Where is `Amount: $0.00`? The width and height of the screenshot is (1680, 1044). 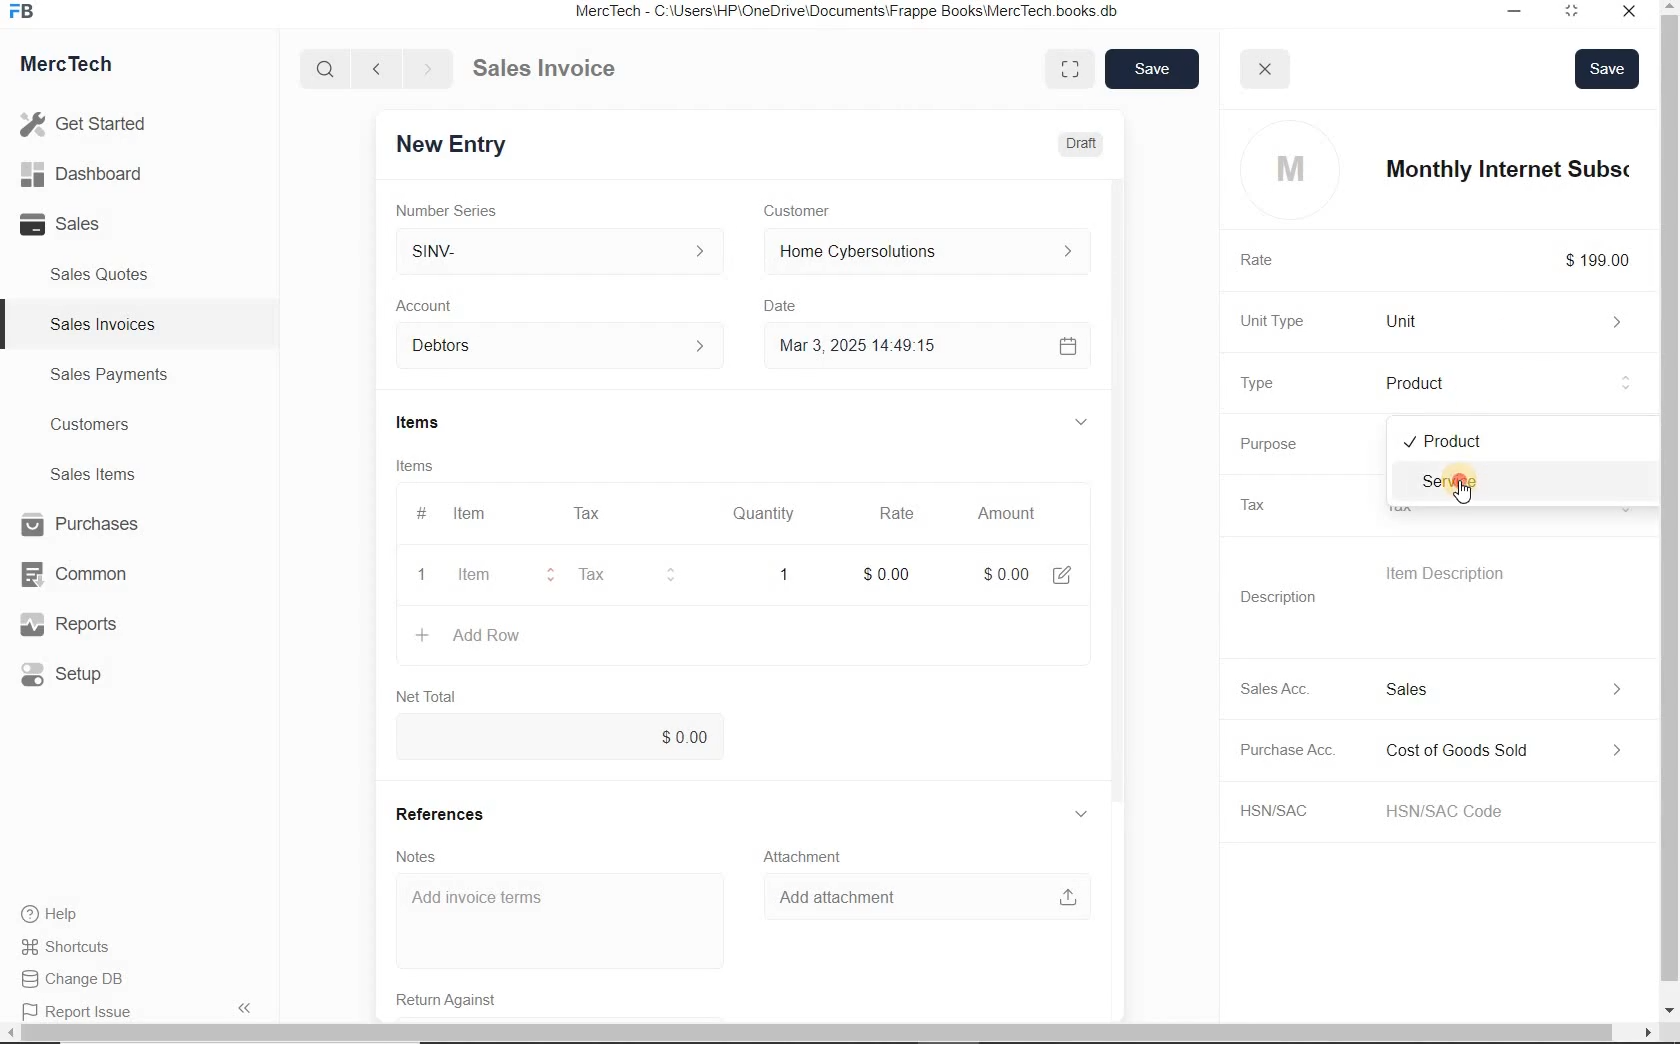 Amount: $0.00 is located at coordinates (1011, 573).